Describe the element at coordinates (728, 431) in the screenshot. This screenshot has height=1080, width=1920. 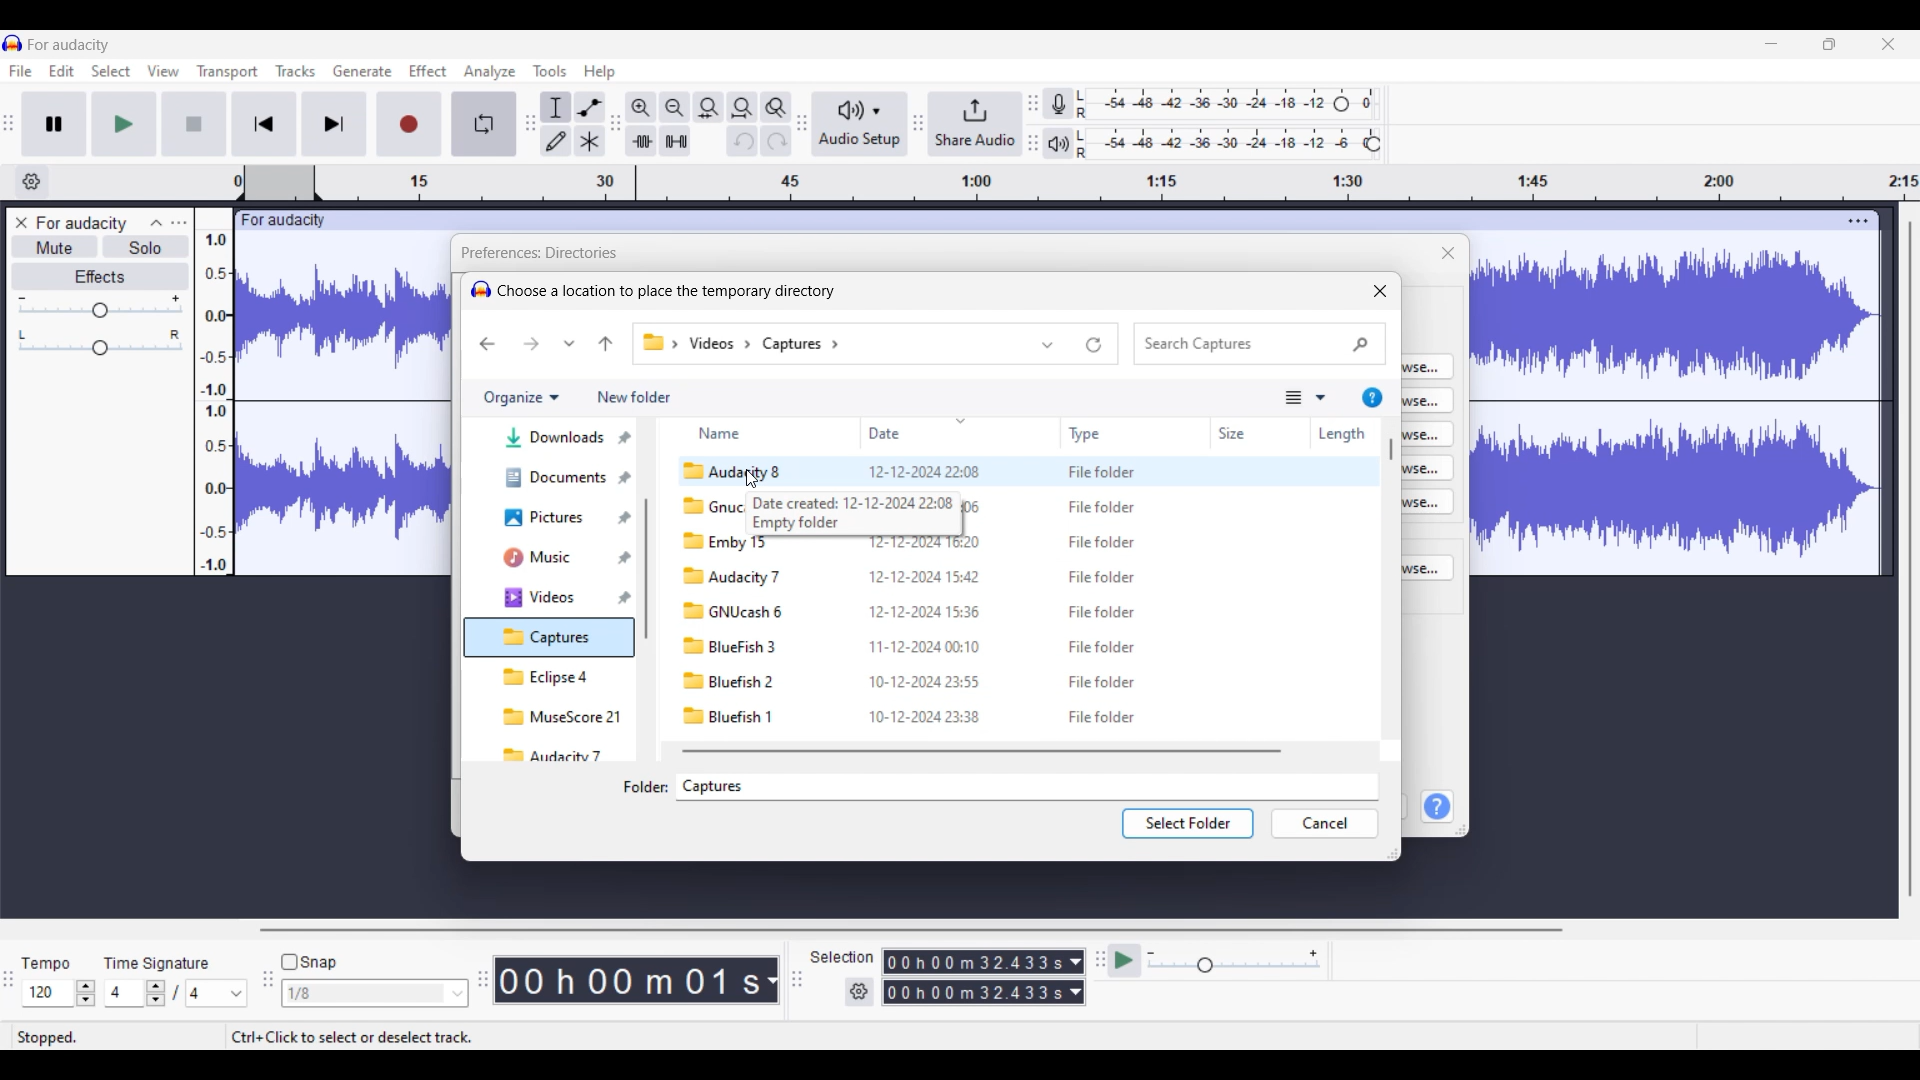
I see `Name column` at that location.